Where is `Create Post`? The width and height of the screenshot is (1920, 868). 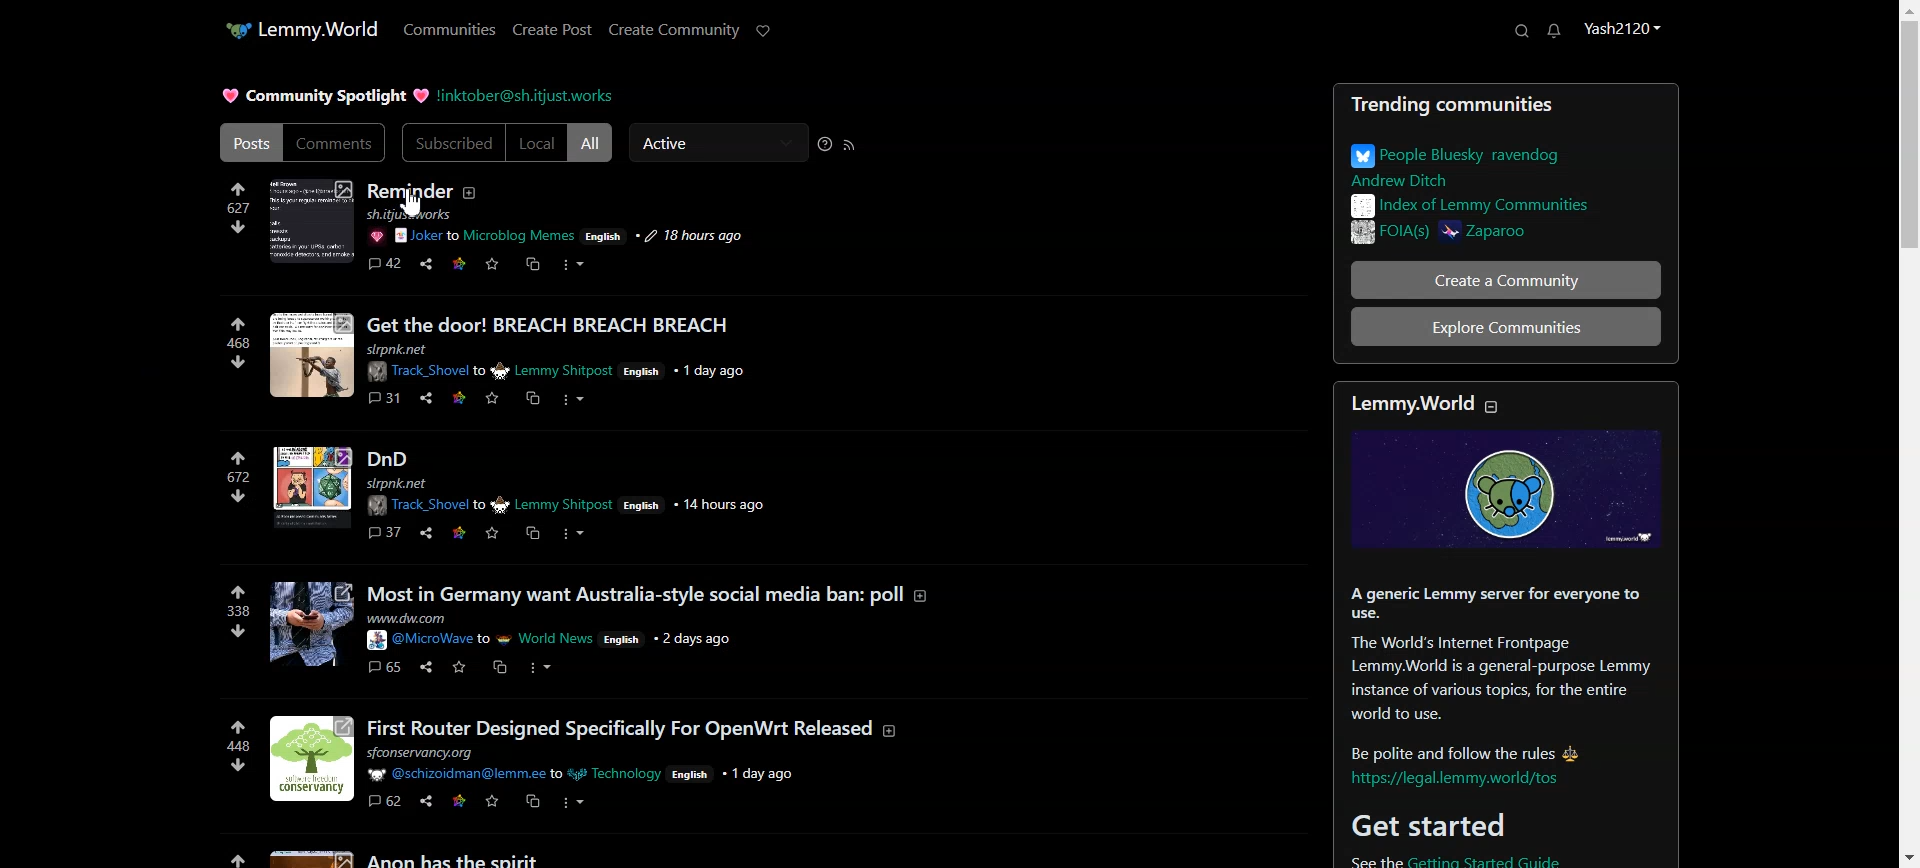 Create Post is located at coordinates (551, 29).